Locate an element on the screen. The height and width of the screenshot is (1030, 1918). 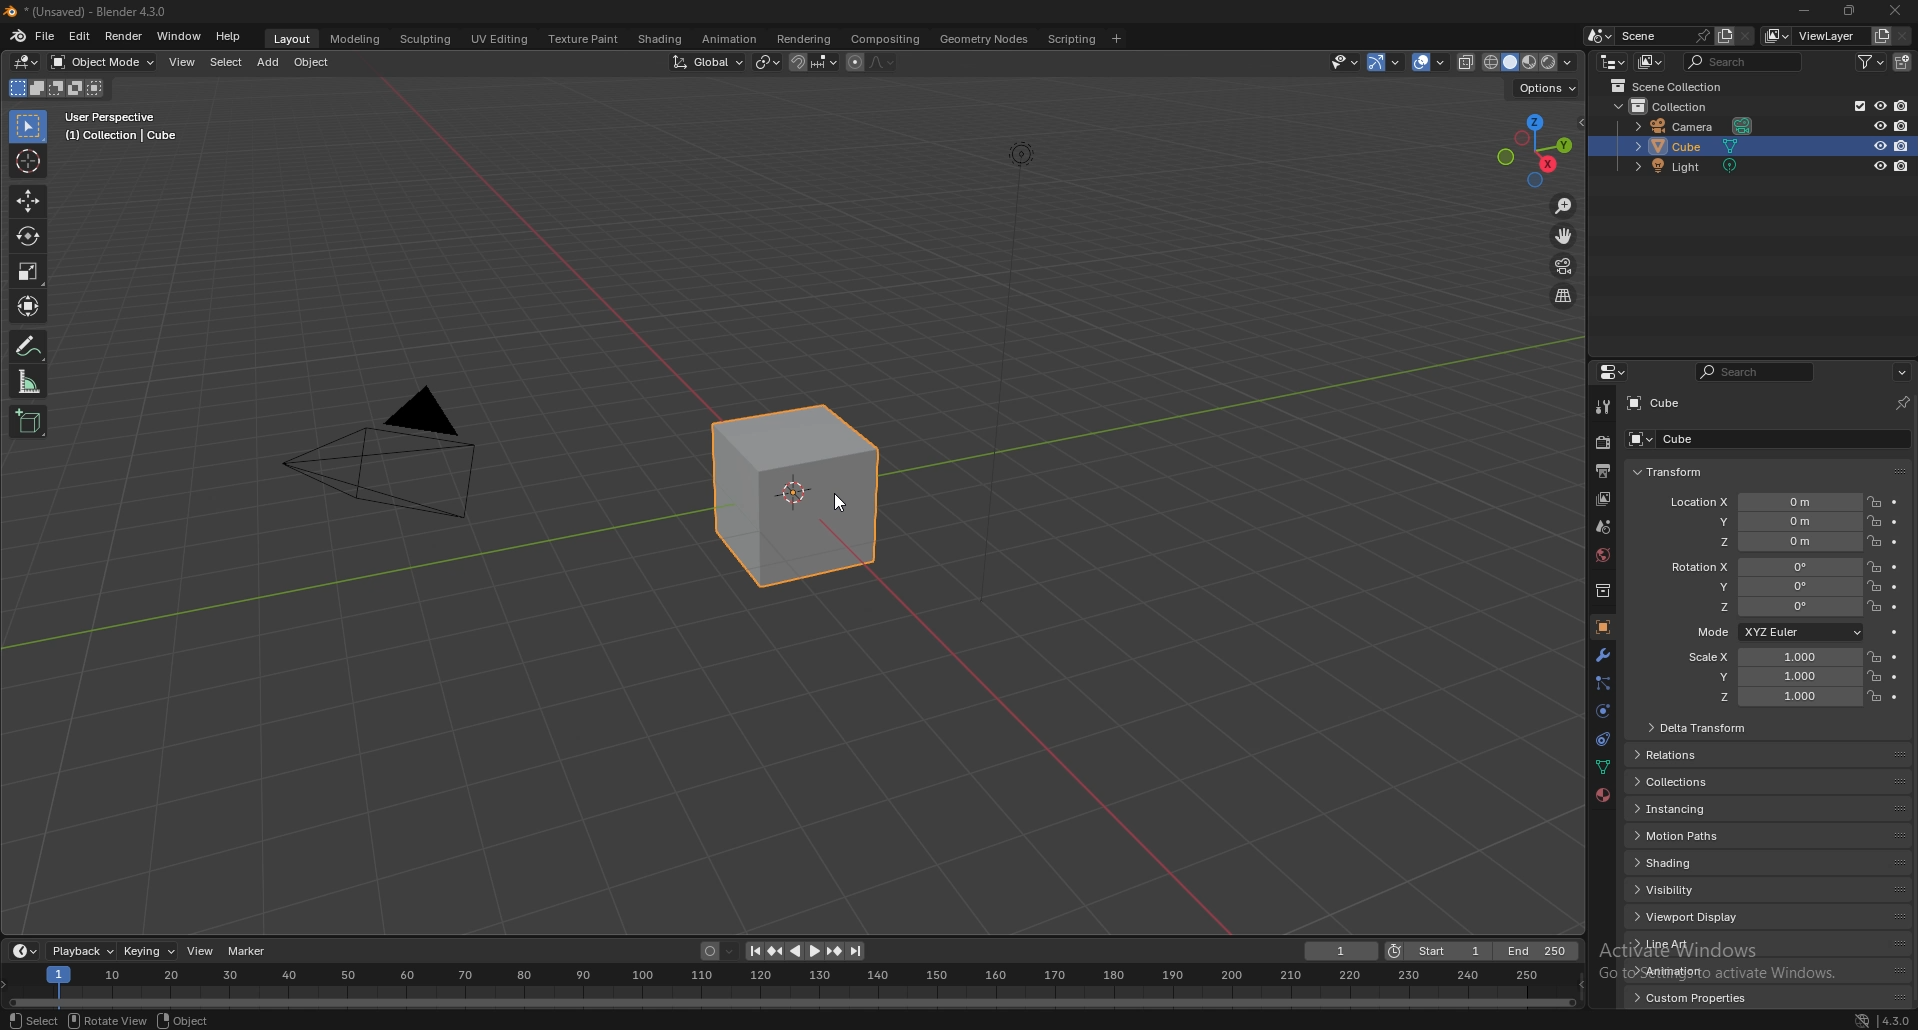
line art is located at coordinates (1701, 943).